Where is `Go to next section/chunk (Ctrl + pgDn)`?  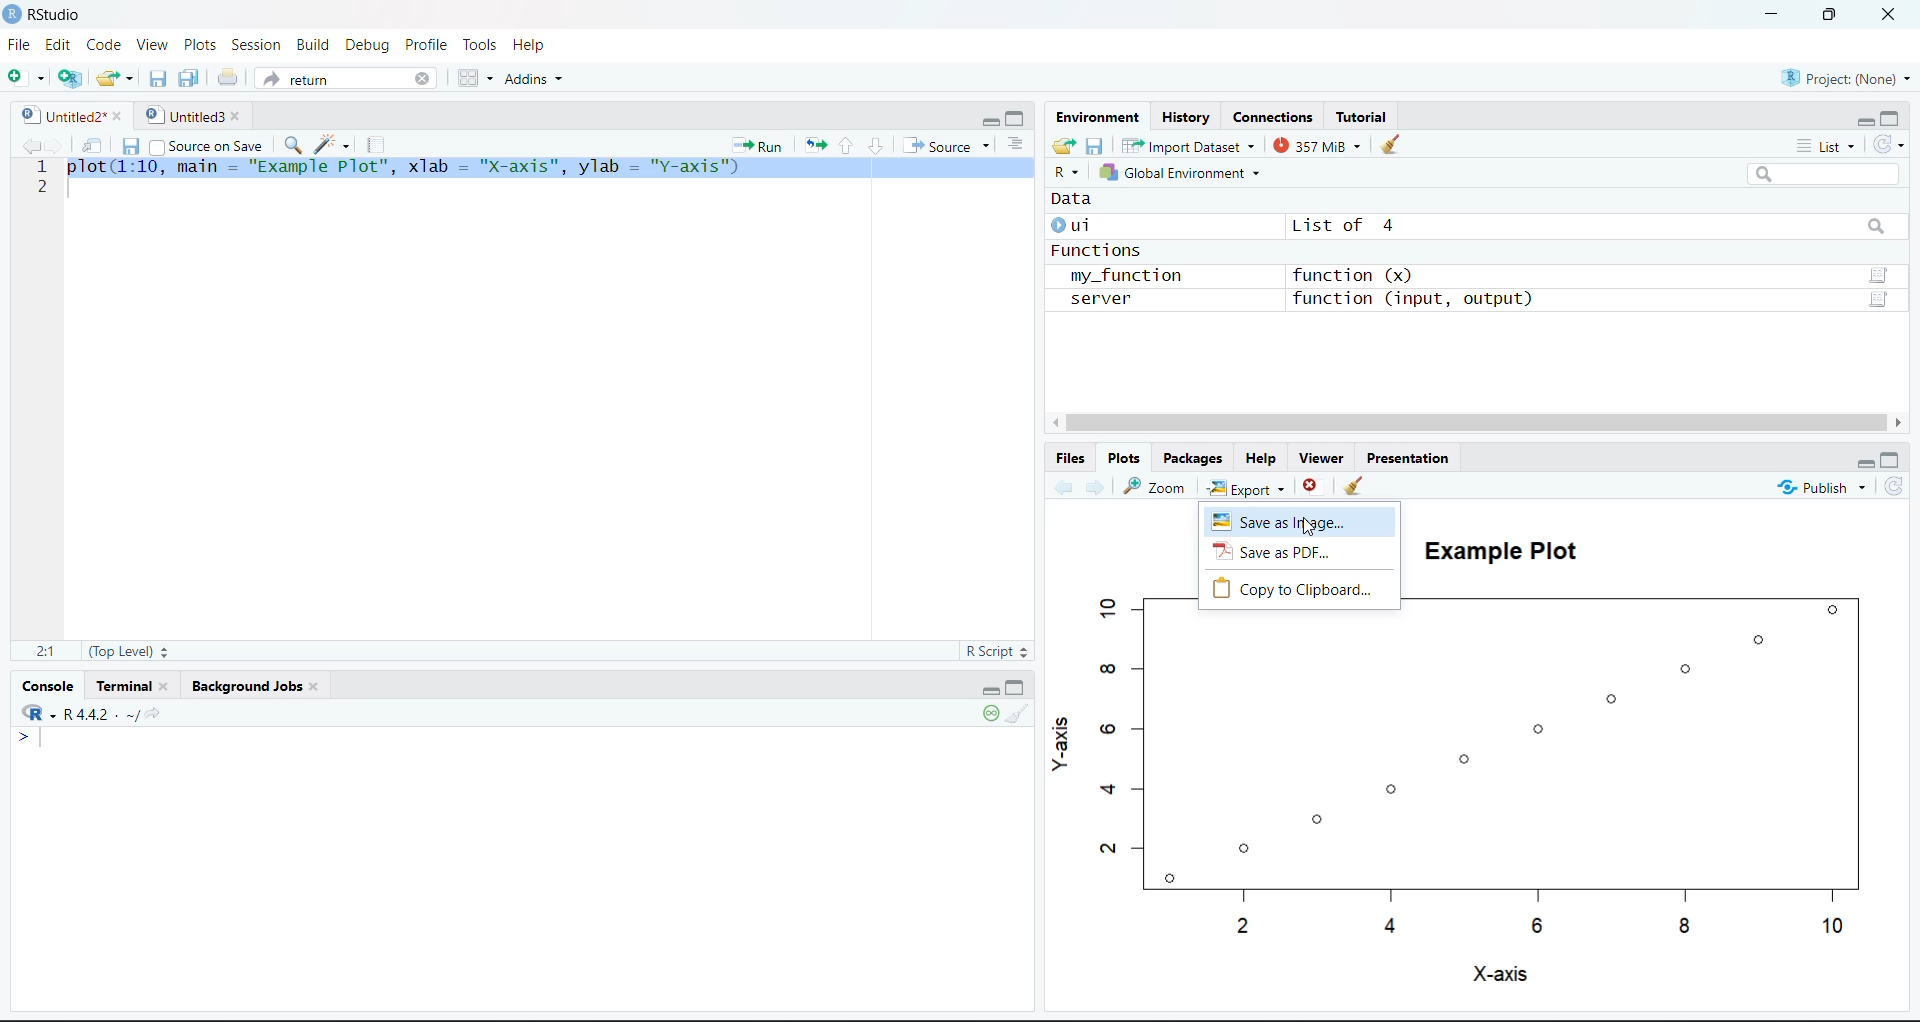
Go to next section/chunk (Ctrl + pgDn) is located at coordinates (874, 143).